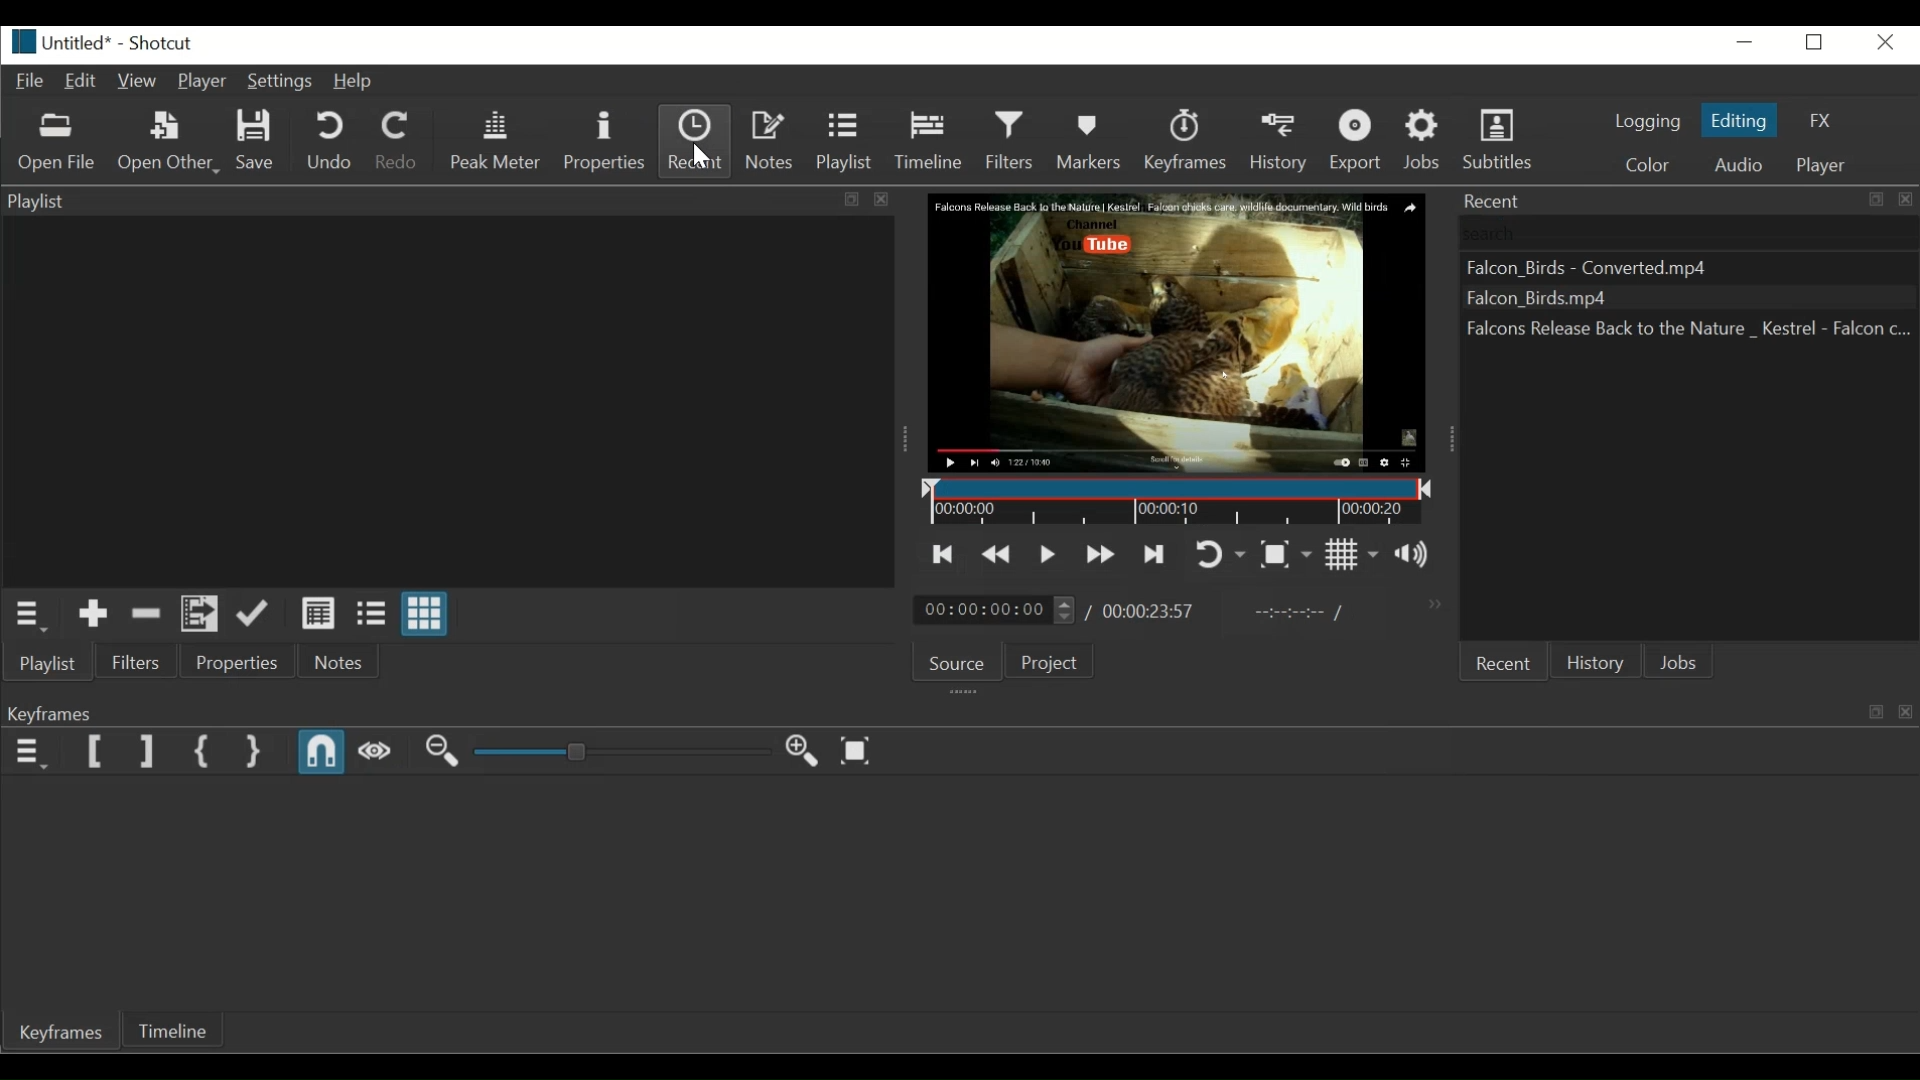 The image size is (1920, 1080). Describe the element at coordinates (1353, 555) in the screenshot. I see `Toggle player on grid` at that location.